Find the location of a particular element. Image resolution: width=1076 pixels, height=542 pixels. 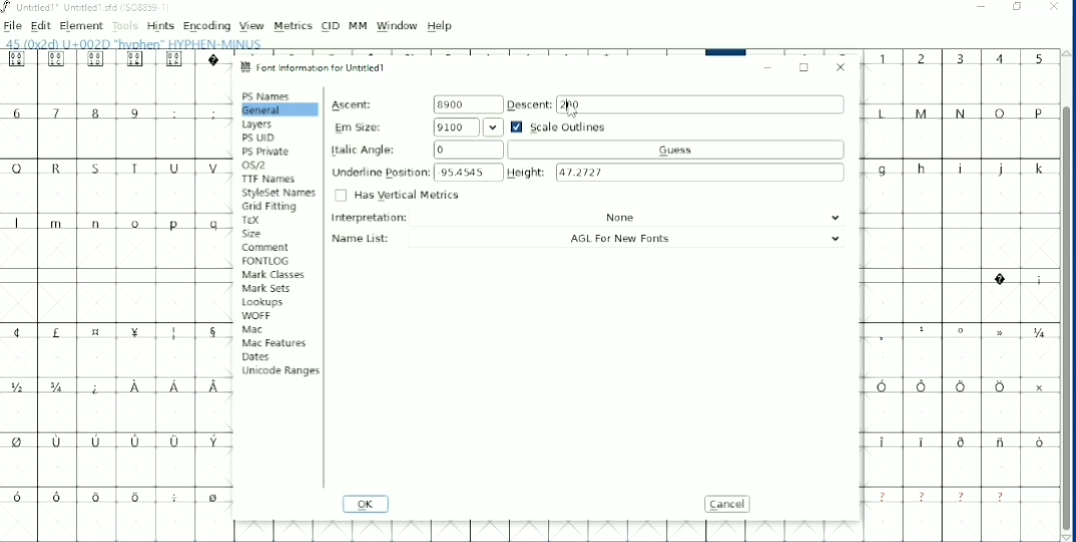

Hints is located at coordinates (160, 26).